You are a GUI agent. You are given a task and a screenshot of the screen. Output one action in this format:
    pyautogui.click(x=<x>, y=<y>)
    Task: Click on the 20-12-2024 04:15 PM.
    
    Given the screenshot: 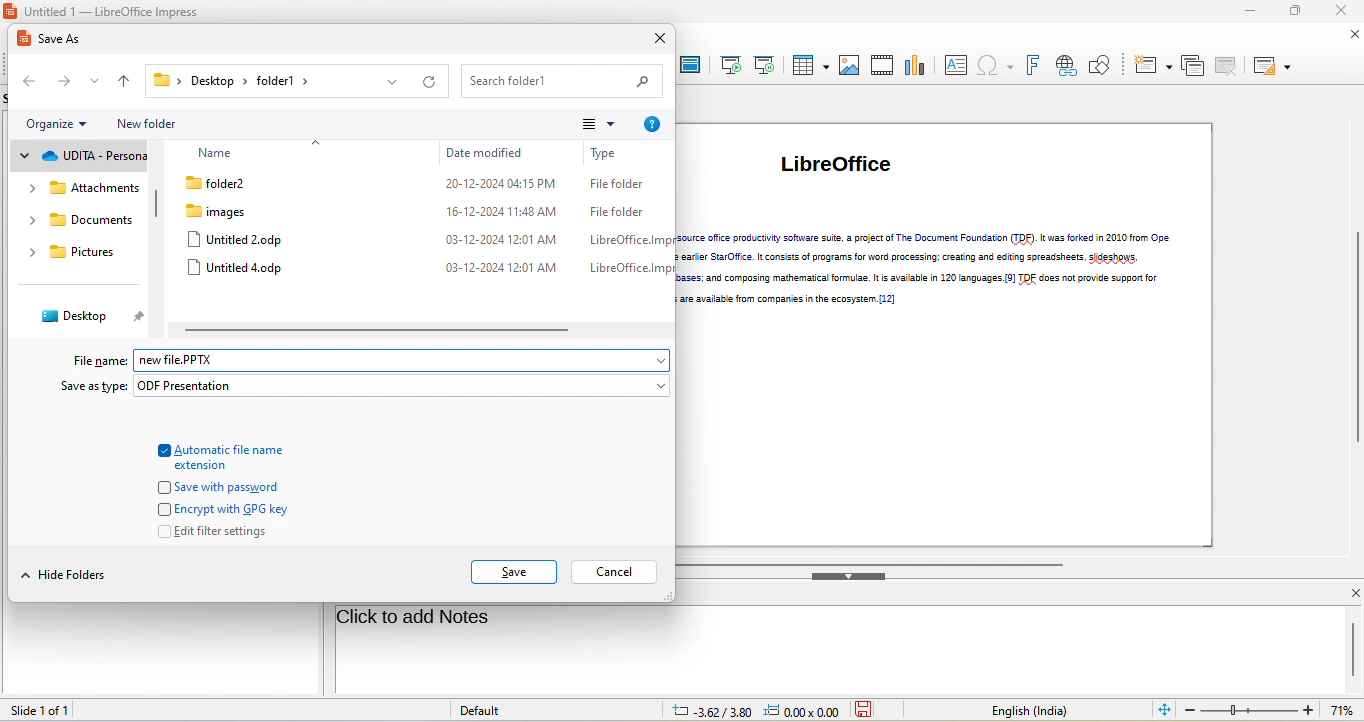 What is the action you would take?
    pyautogui.click(x=488, y=185)
    